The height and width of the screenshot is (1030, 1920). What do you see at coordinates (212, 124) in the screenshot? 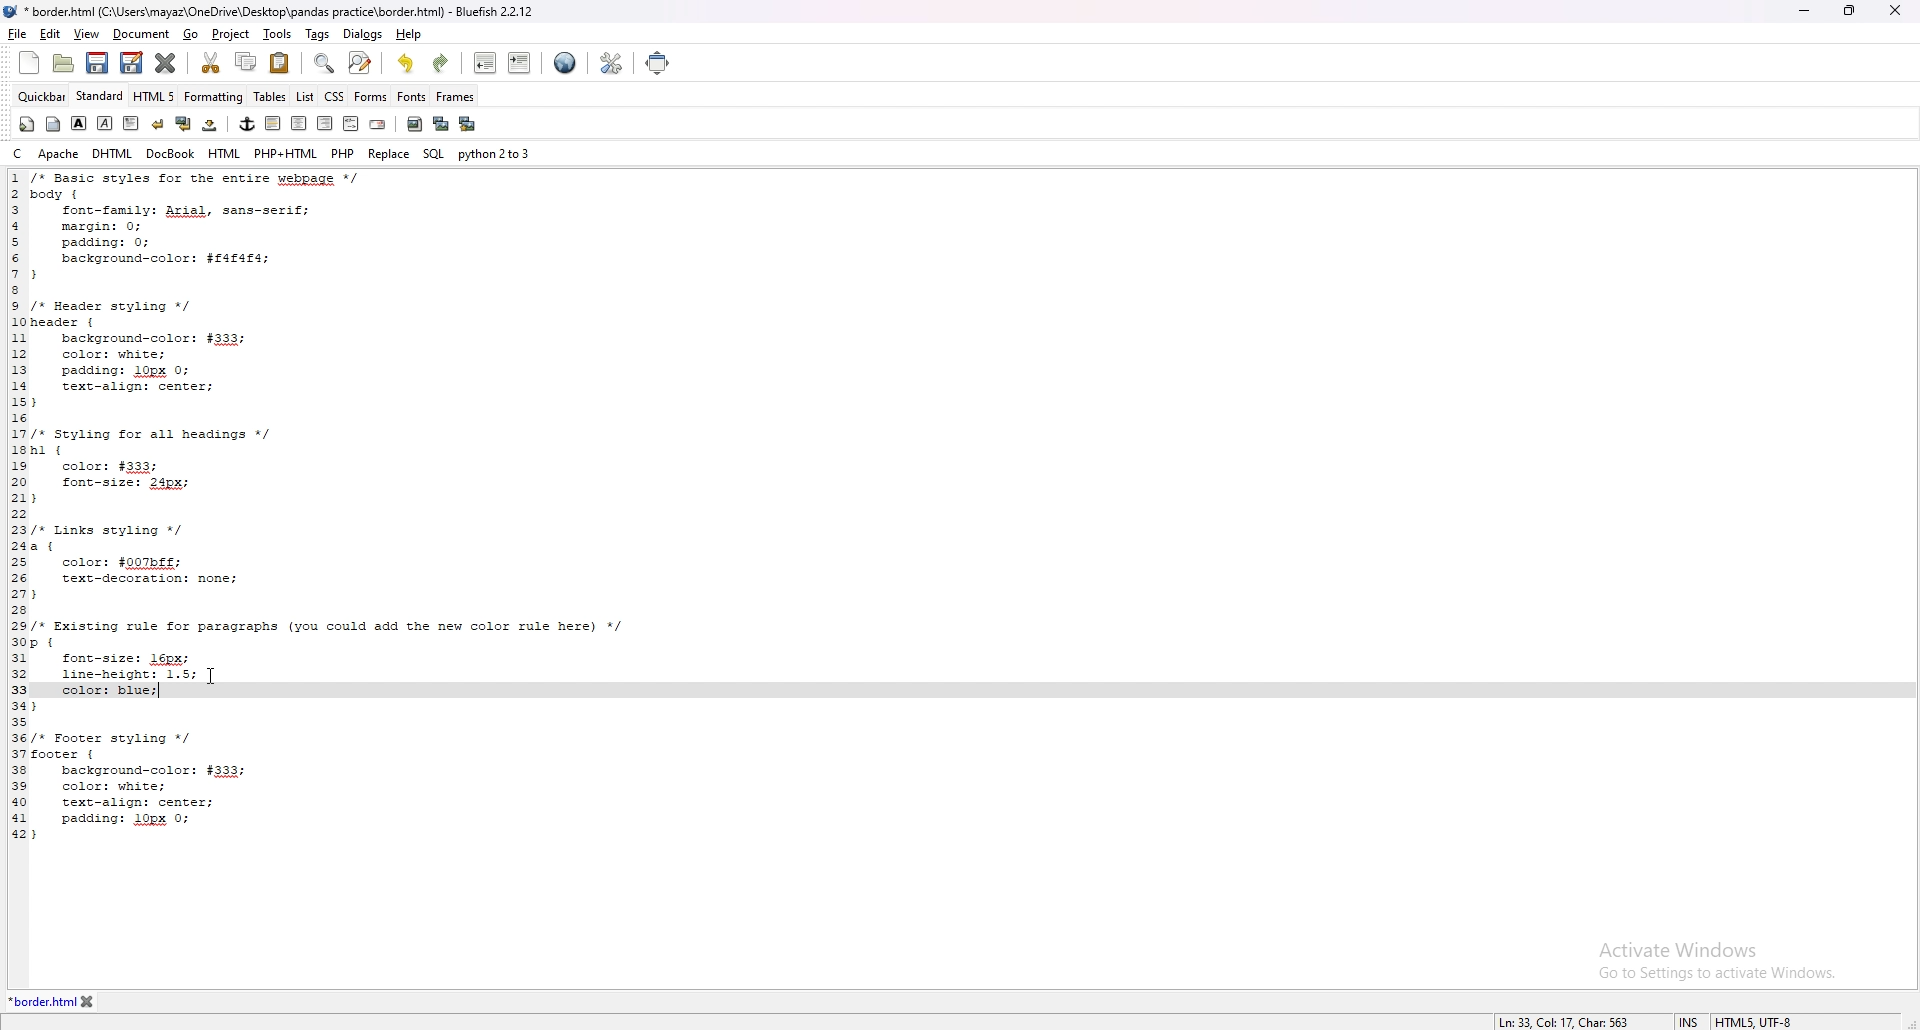
I see `non breaking space` at bounding box center [212, 124].